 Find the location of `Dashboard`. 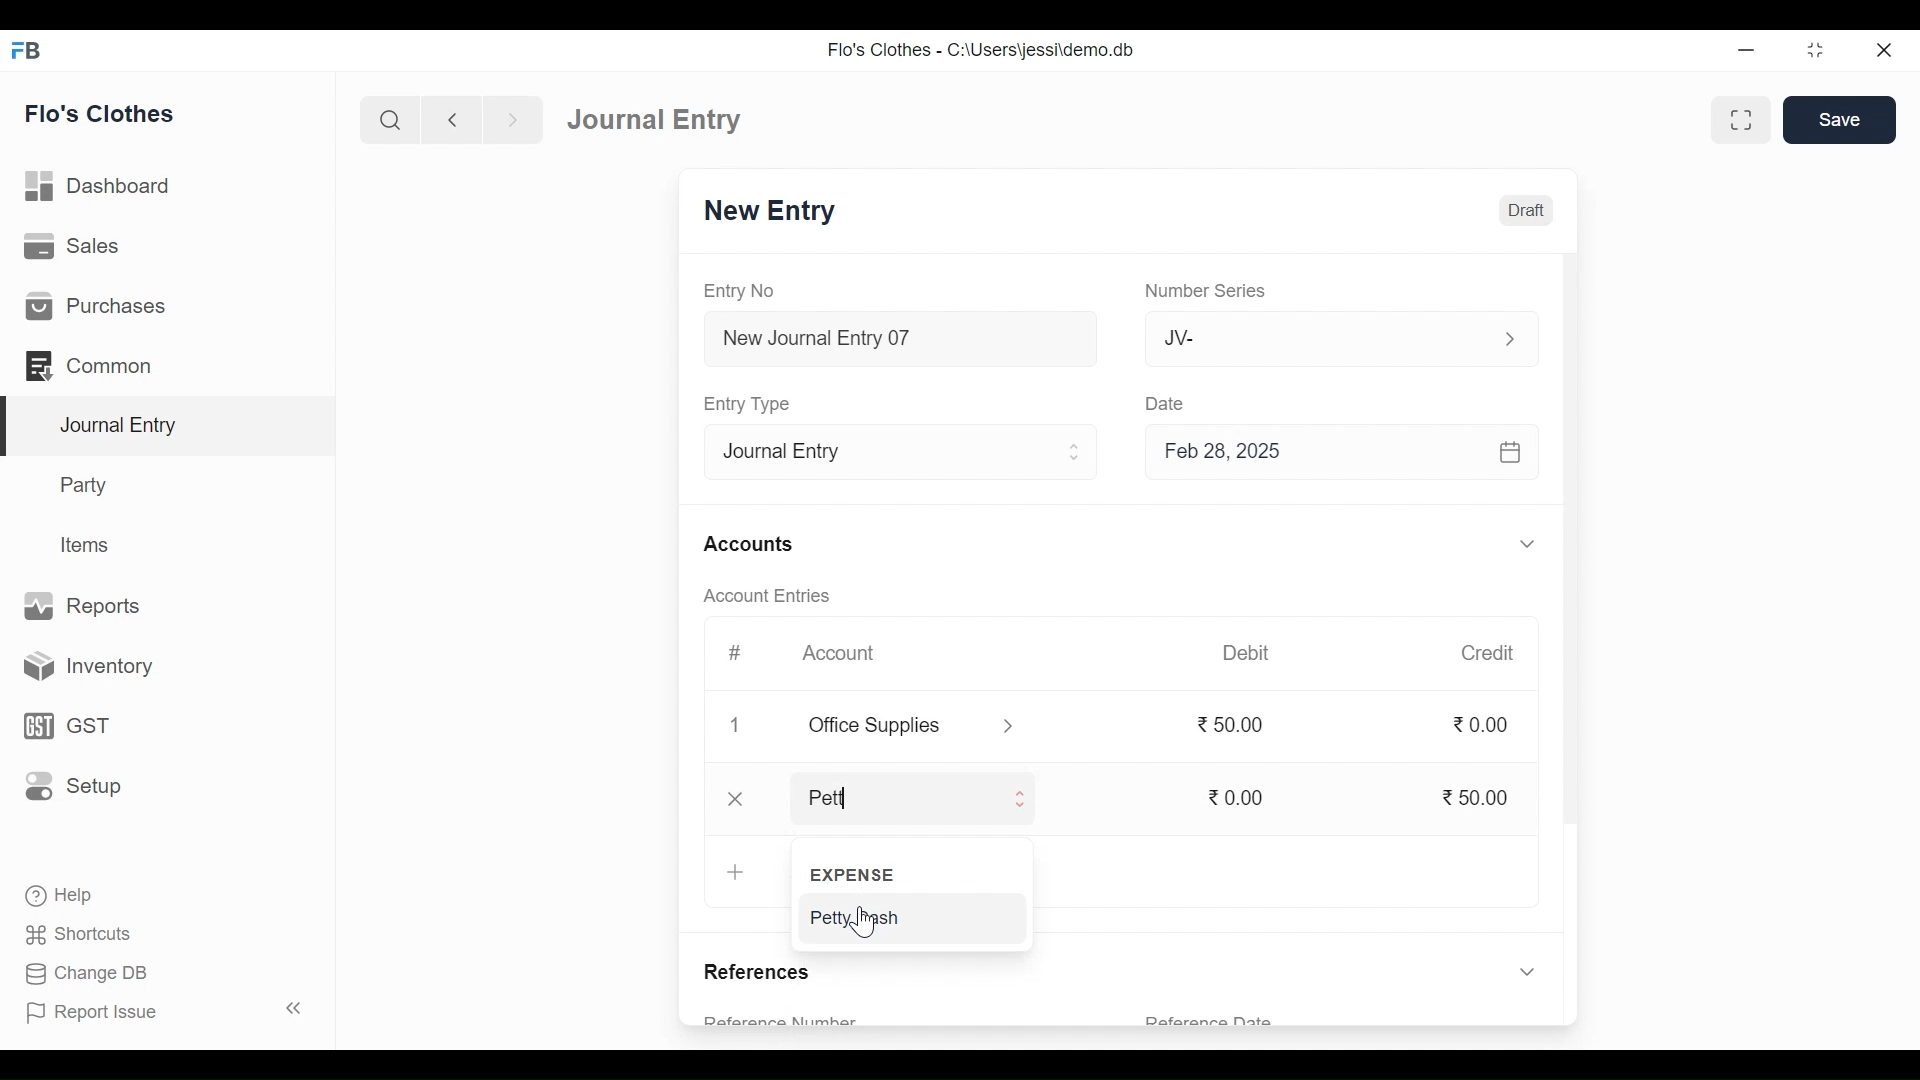

Dashboard is located at coordinates (99, 185).